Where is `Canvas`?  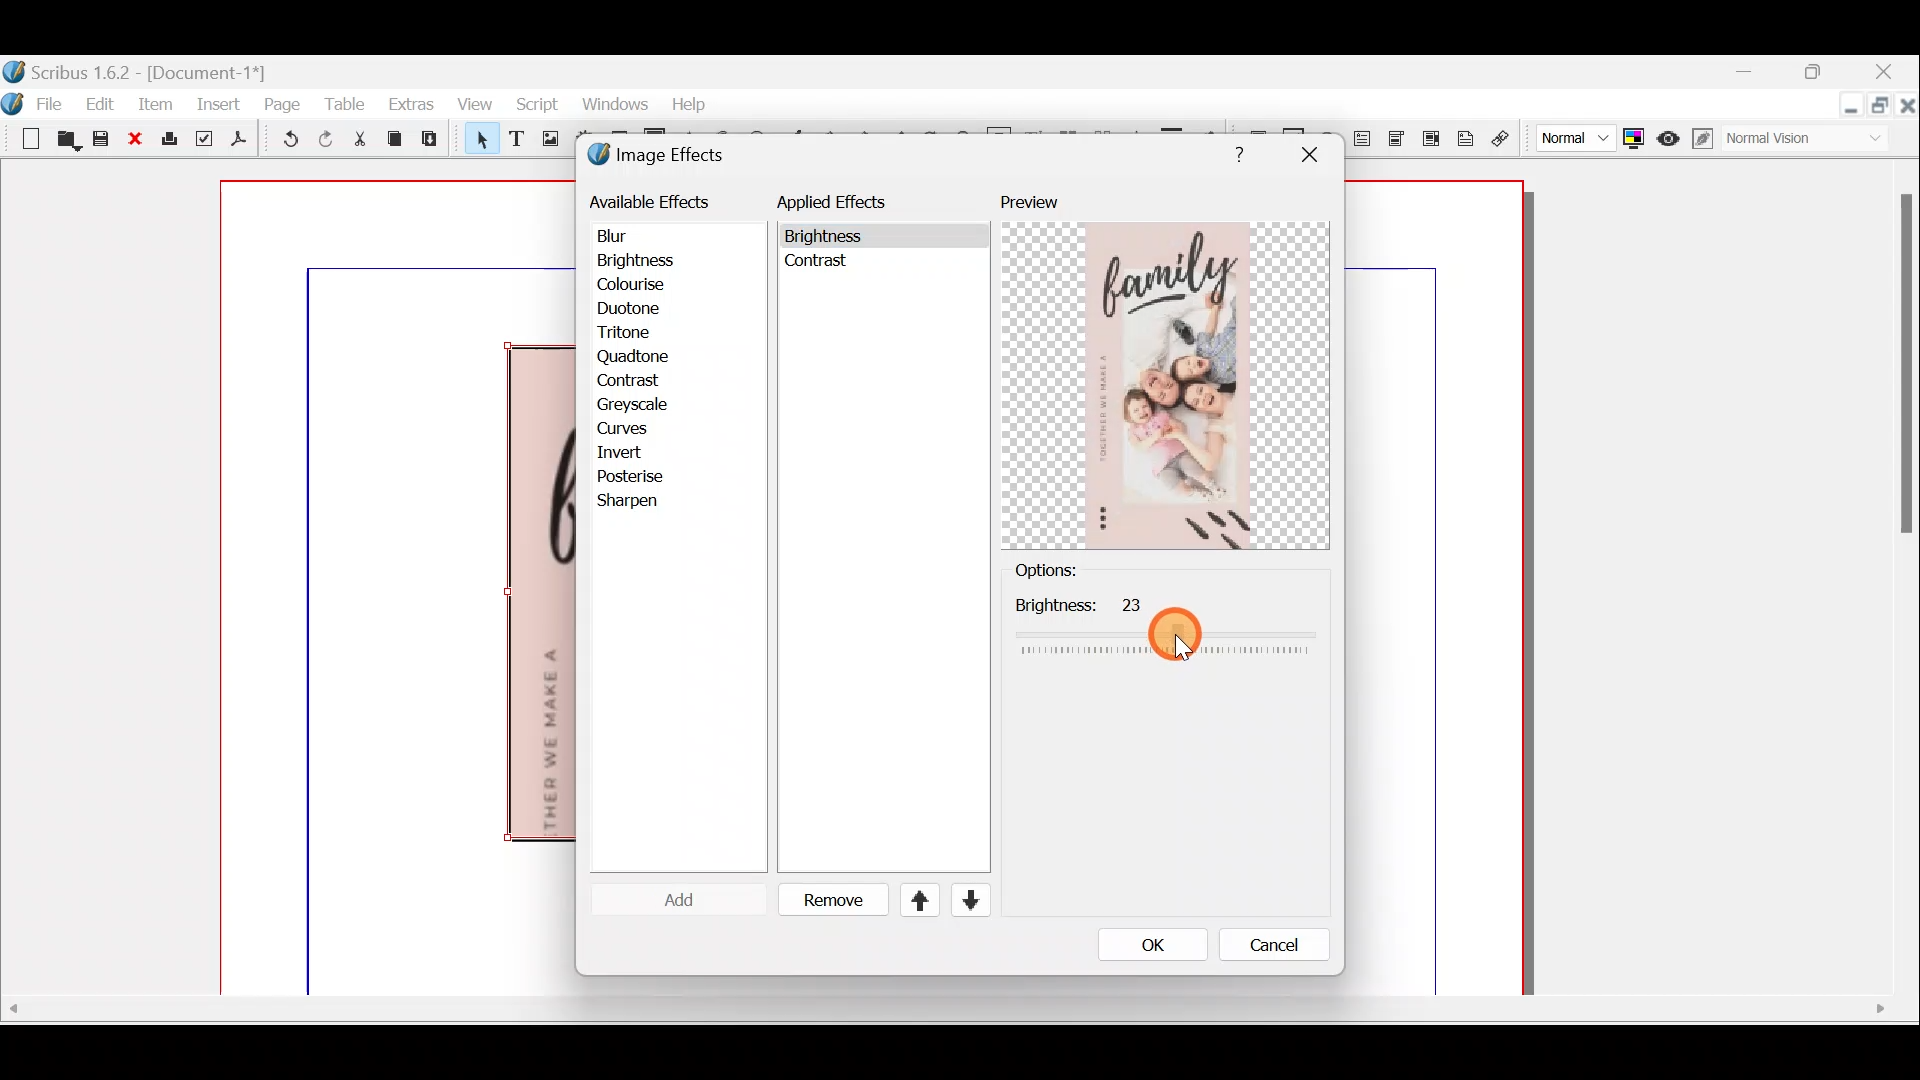
Canvas is located at coordinates (399, 589).